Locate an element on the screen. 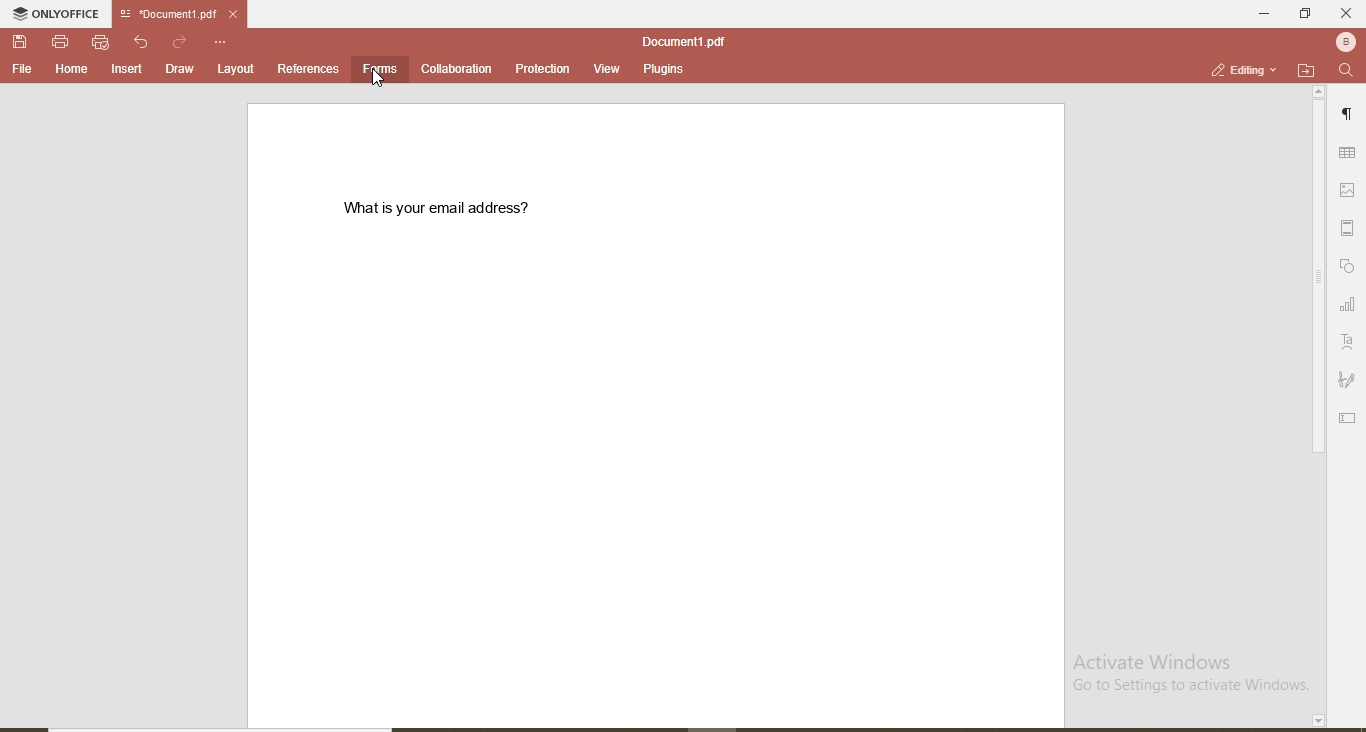  shapes is located at coordinates (1349, 267).